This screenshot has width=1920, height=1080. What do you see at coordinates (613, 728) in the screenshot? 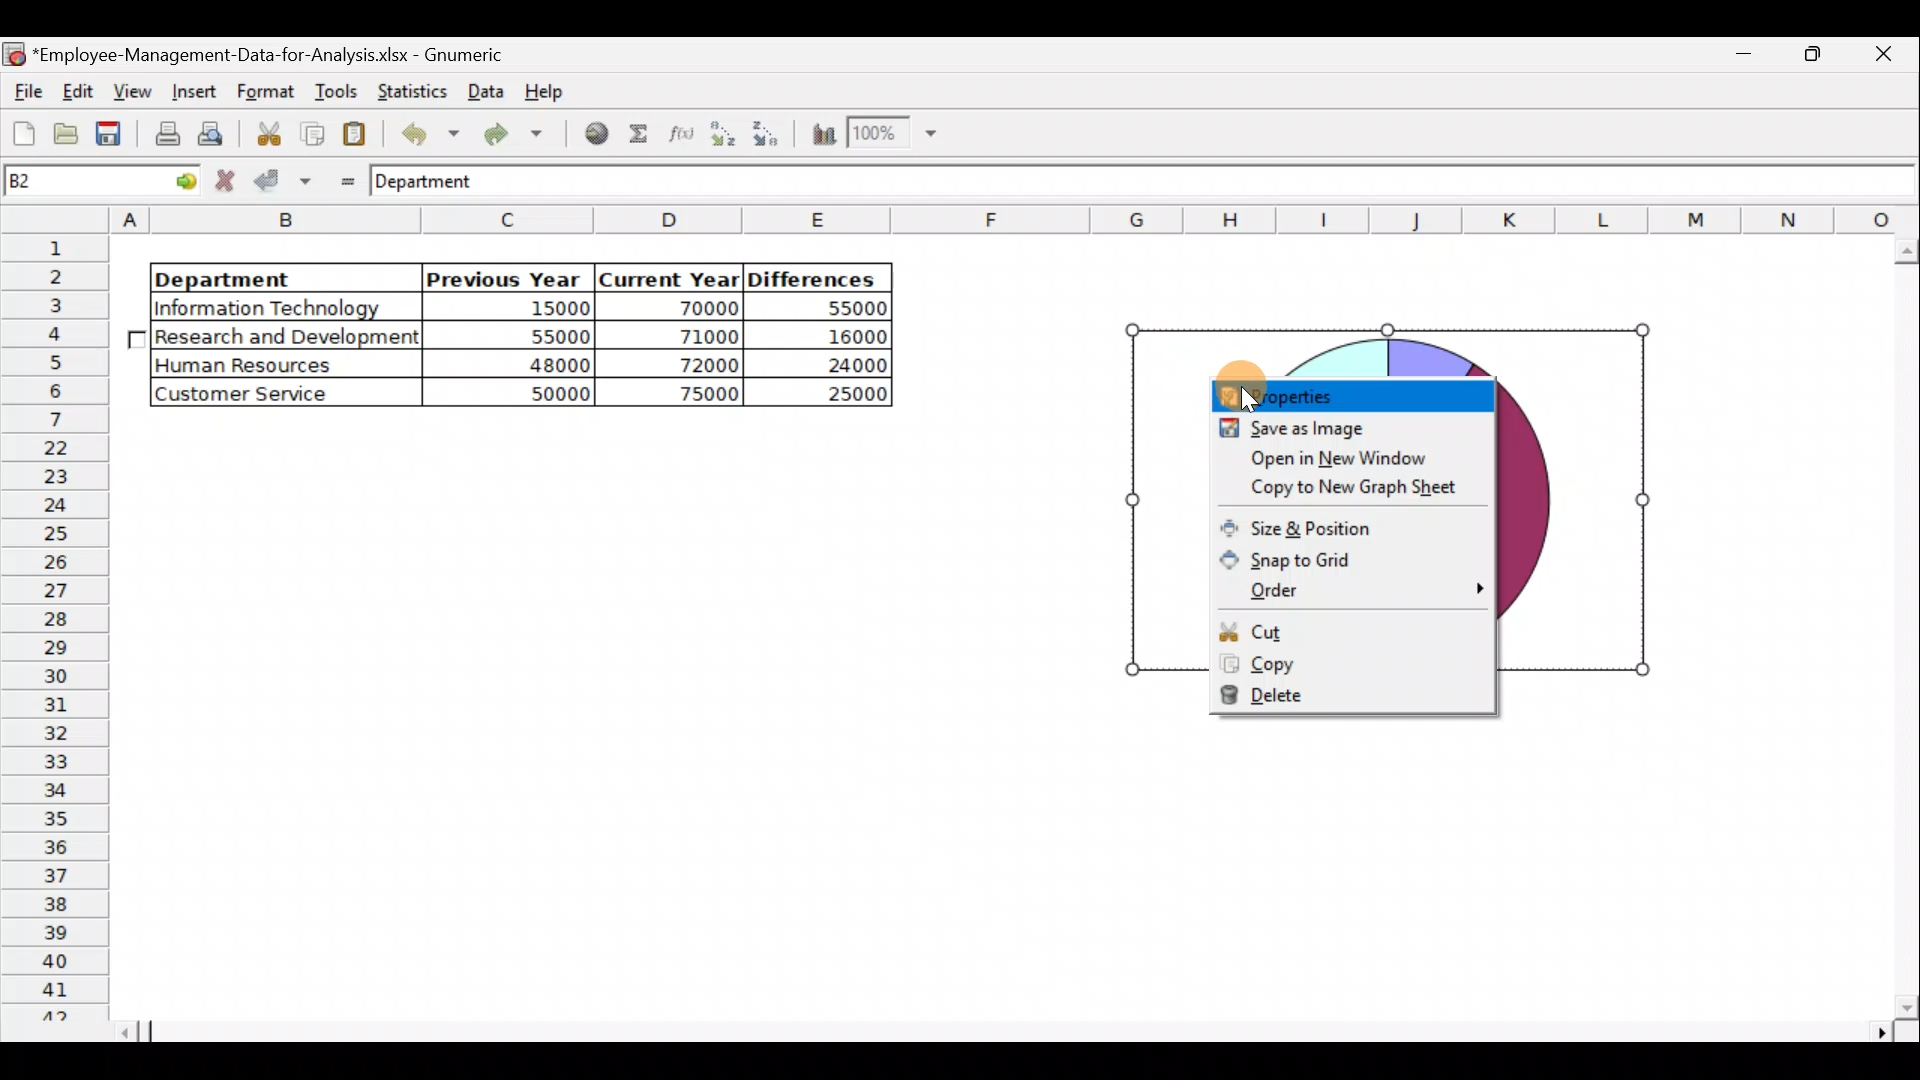
I see `Cells` at bounding box center [613, 728].